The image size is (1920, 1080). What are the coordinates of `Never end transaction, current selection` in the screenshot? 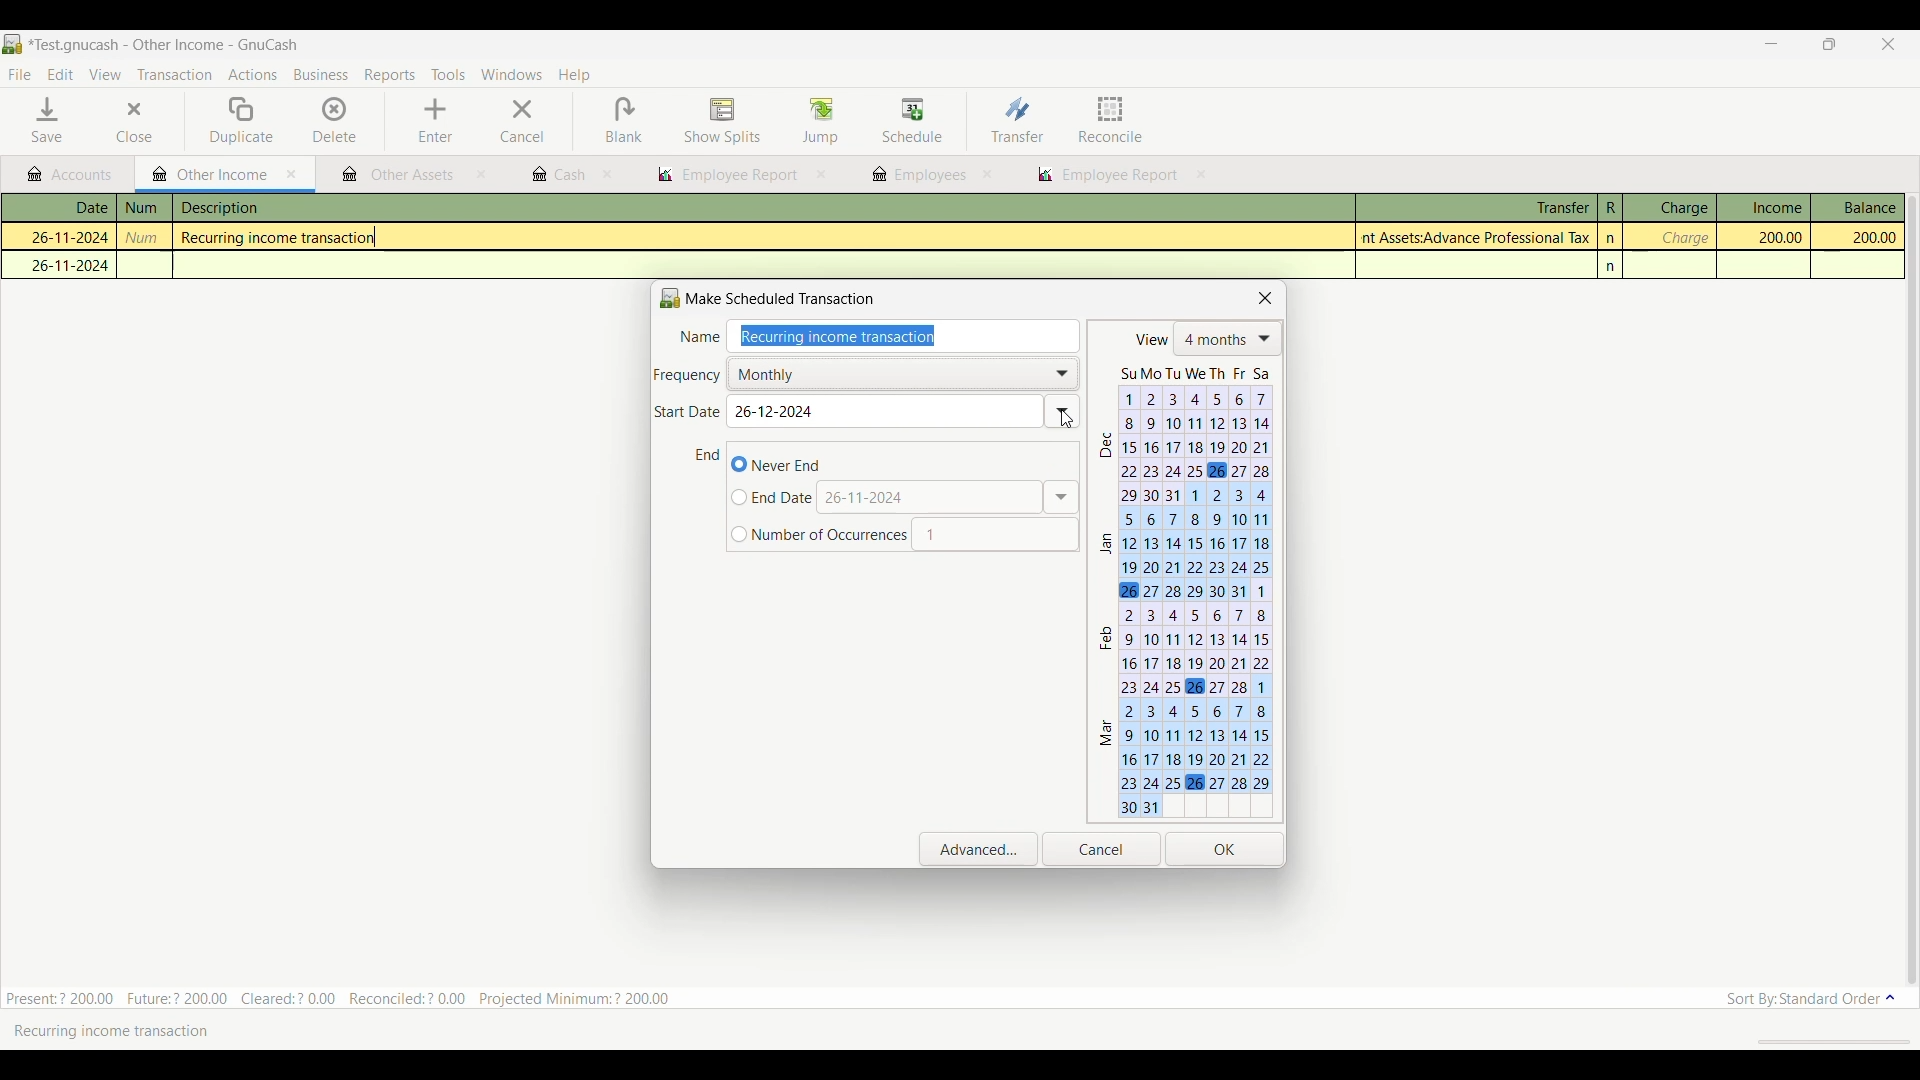 It's located at (776, 464).